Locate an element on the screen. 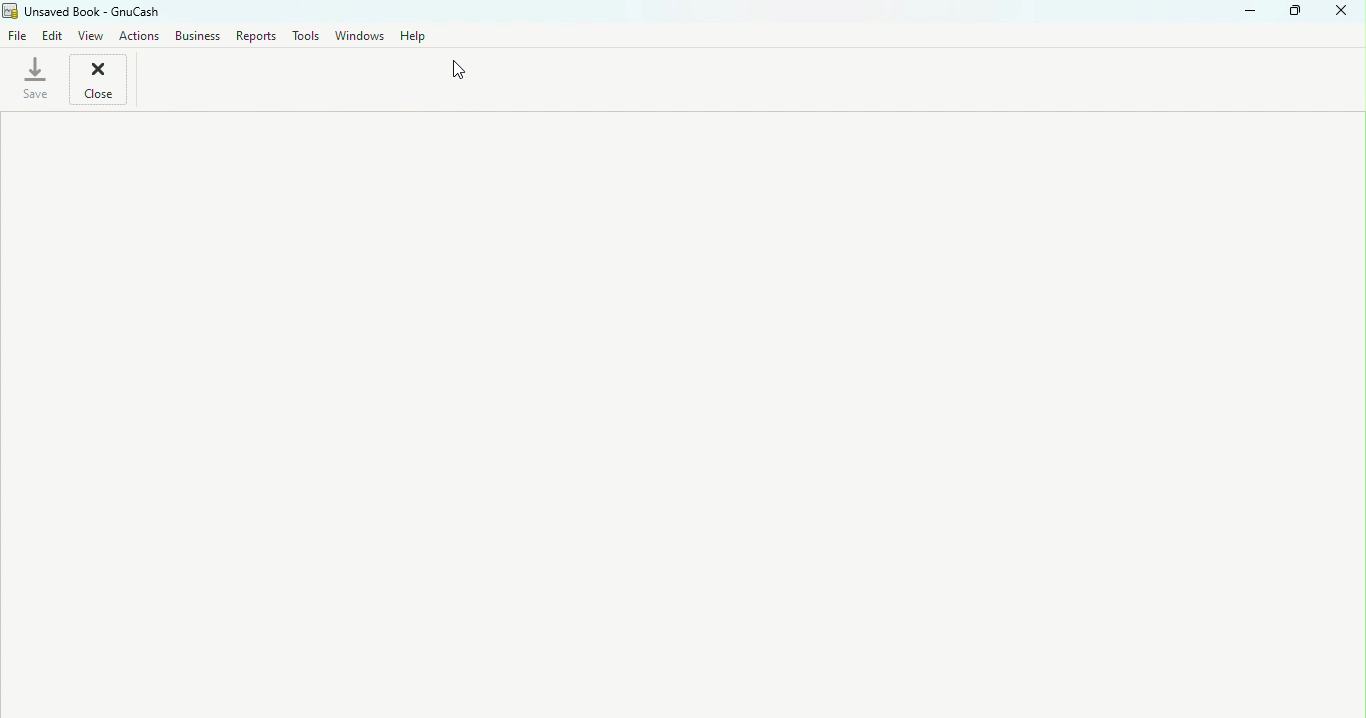 This screenshot has width=1366, height=718. workspace is located at coordinates (683, 419).